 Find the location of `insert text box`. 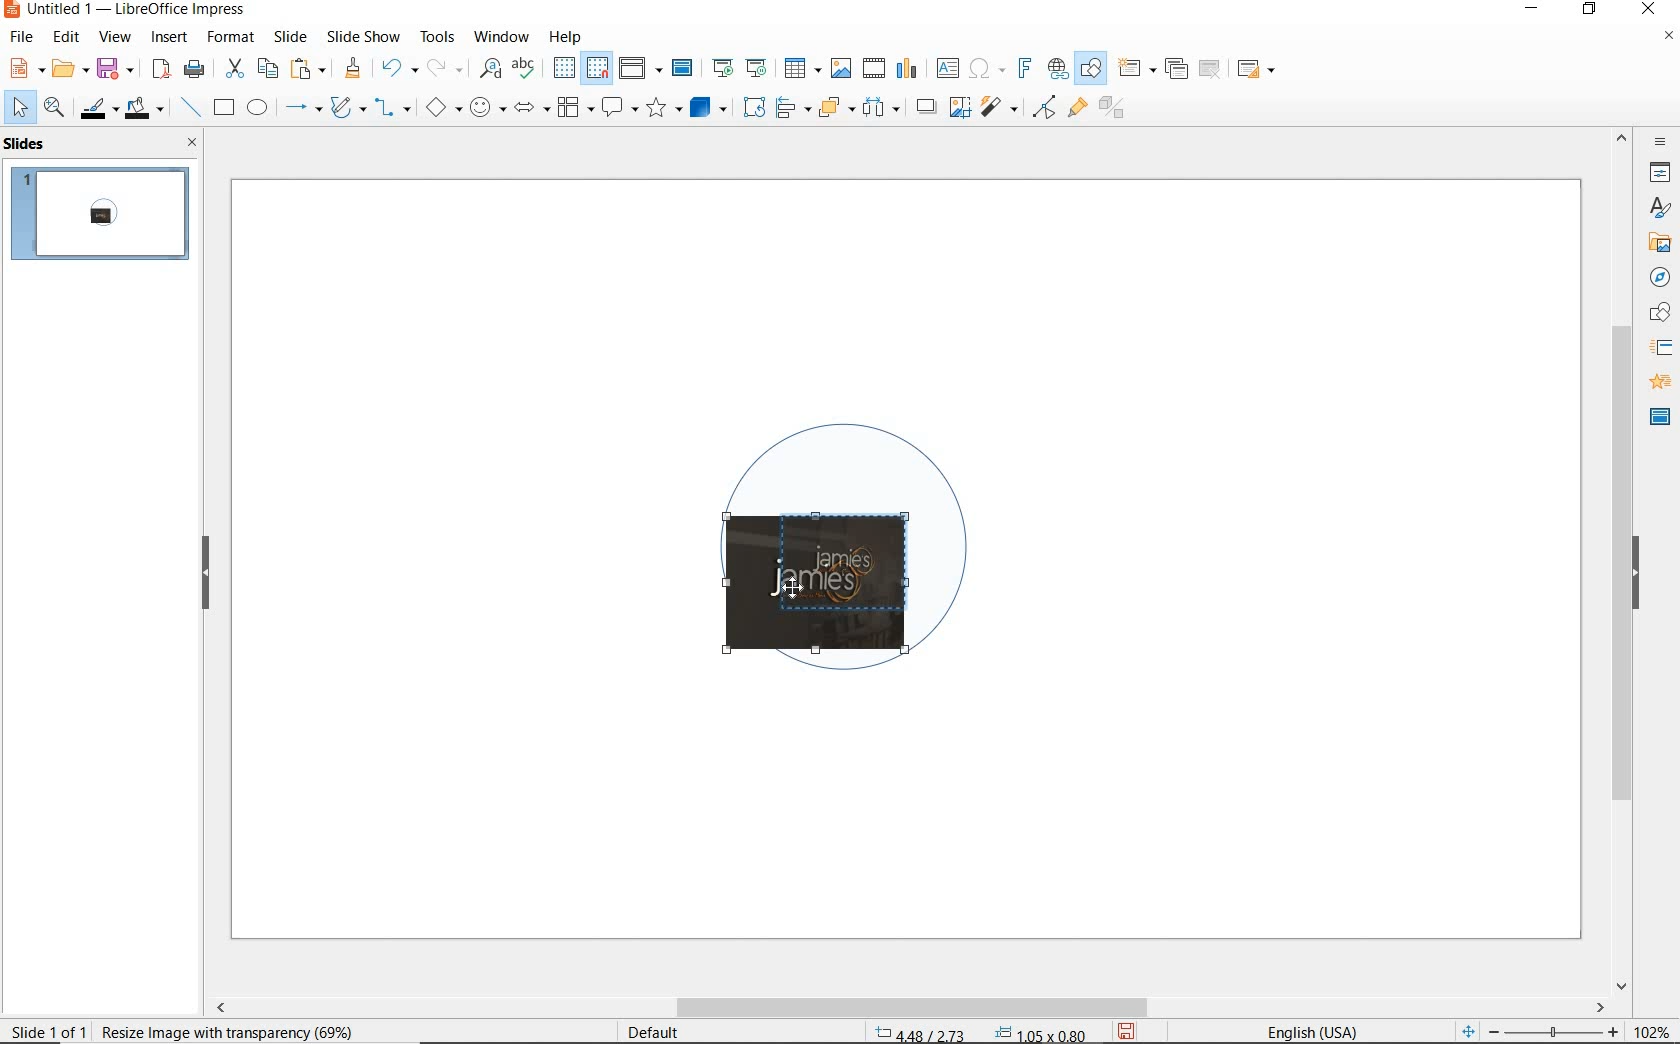

insert text box is located at coordinates (947, 68).